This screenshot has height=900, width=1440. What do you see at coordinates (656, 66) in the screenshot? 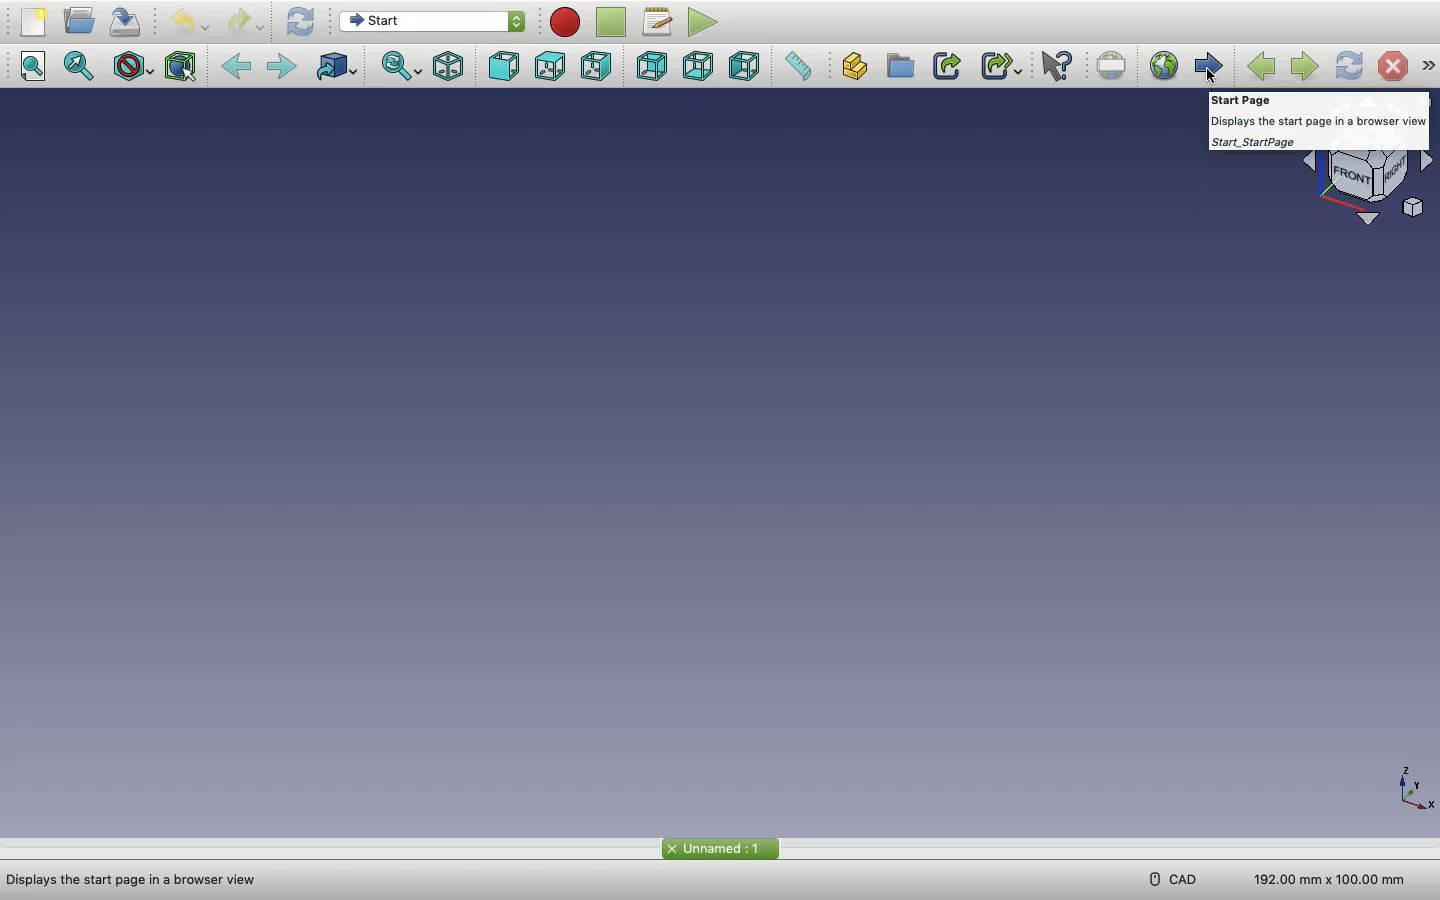
I see `Rear` at bounding box center [656, 66].